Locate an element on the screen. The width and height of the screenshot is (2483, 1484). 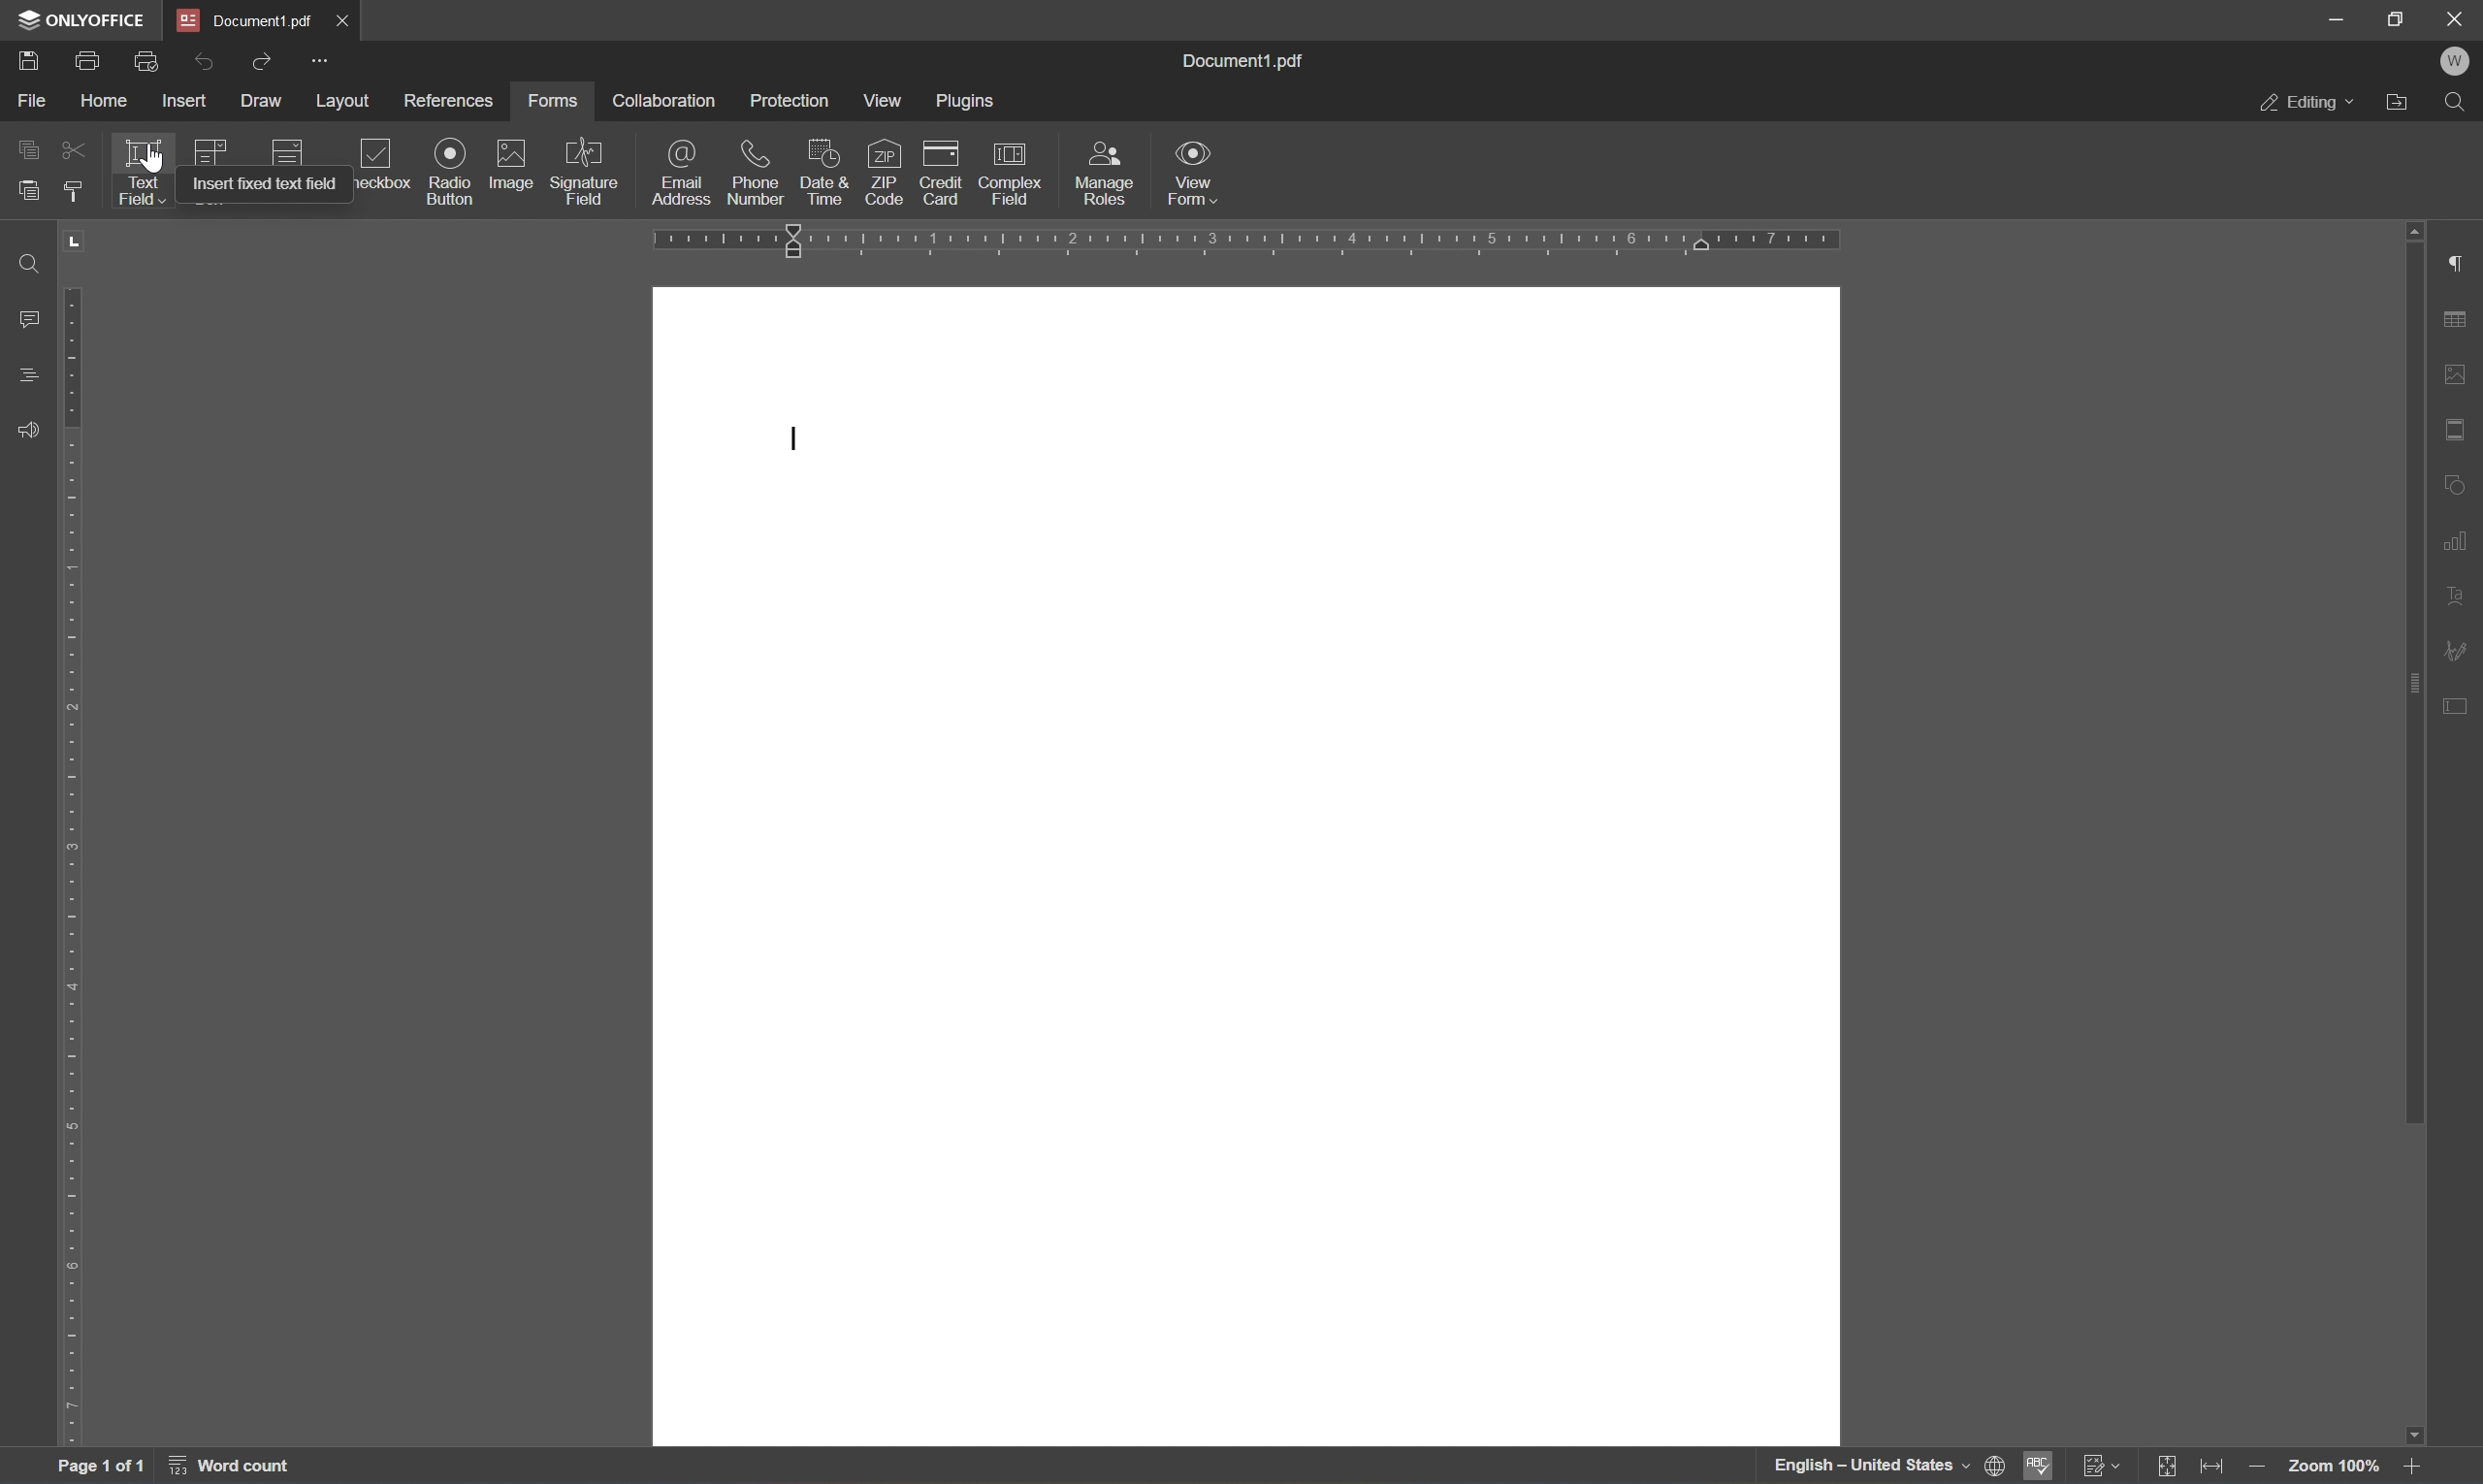
header and footer settings is located at coordinates (2456, 430).